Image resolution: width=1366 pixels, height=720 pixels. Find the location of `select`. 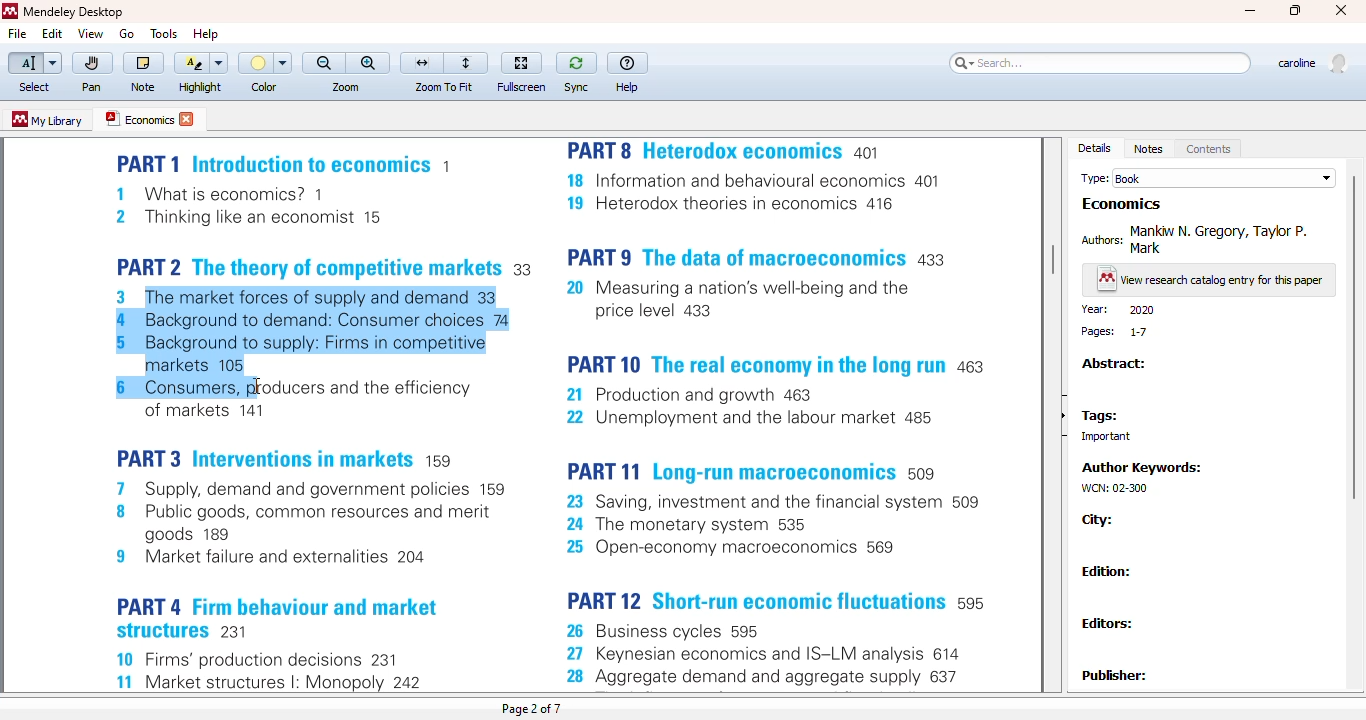

select is located at coordinates (34, 64).